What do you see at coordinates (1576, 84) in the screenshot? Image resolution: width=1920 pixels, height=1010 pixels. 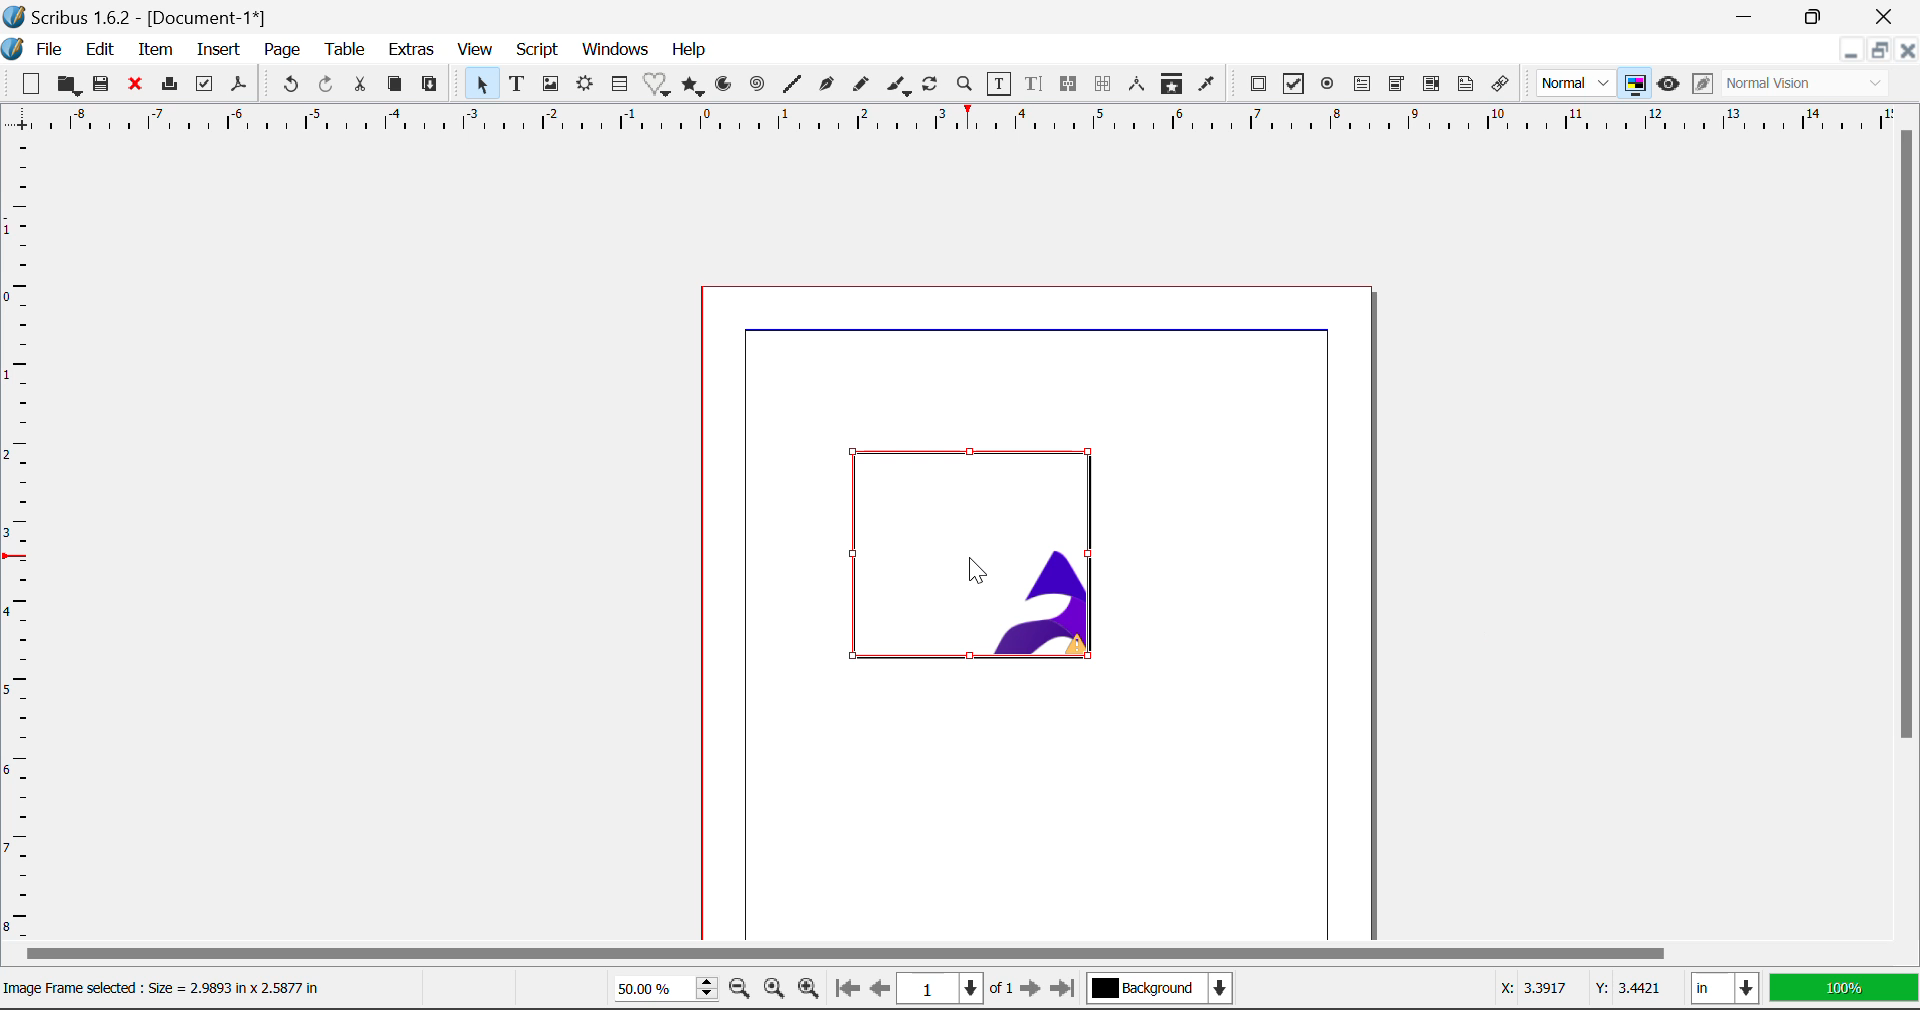 I see `Image Preview Quality` at bounding box center [1576, 84].